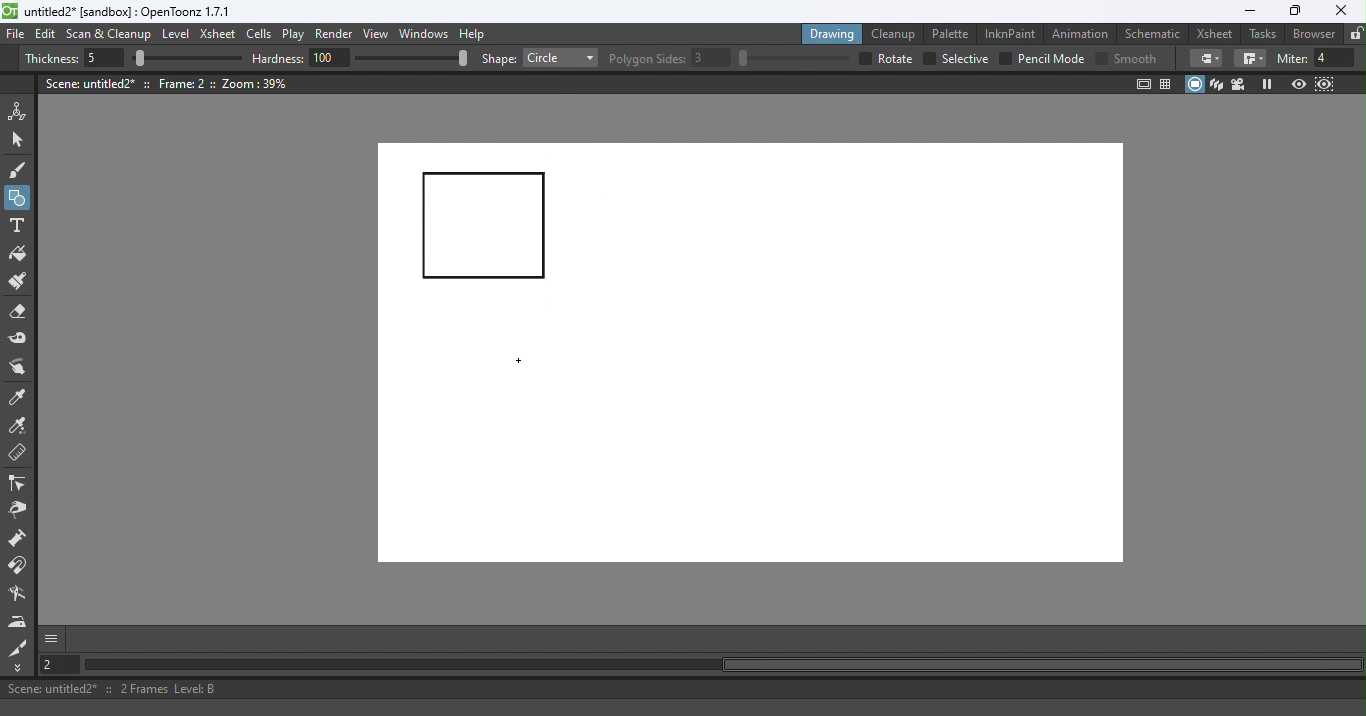 The height and width of the screenshot is (716, 1366). I want to click on Level, so click(176, 35).